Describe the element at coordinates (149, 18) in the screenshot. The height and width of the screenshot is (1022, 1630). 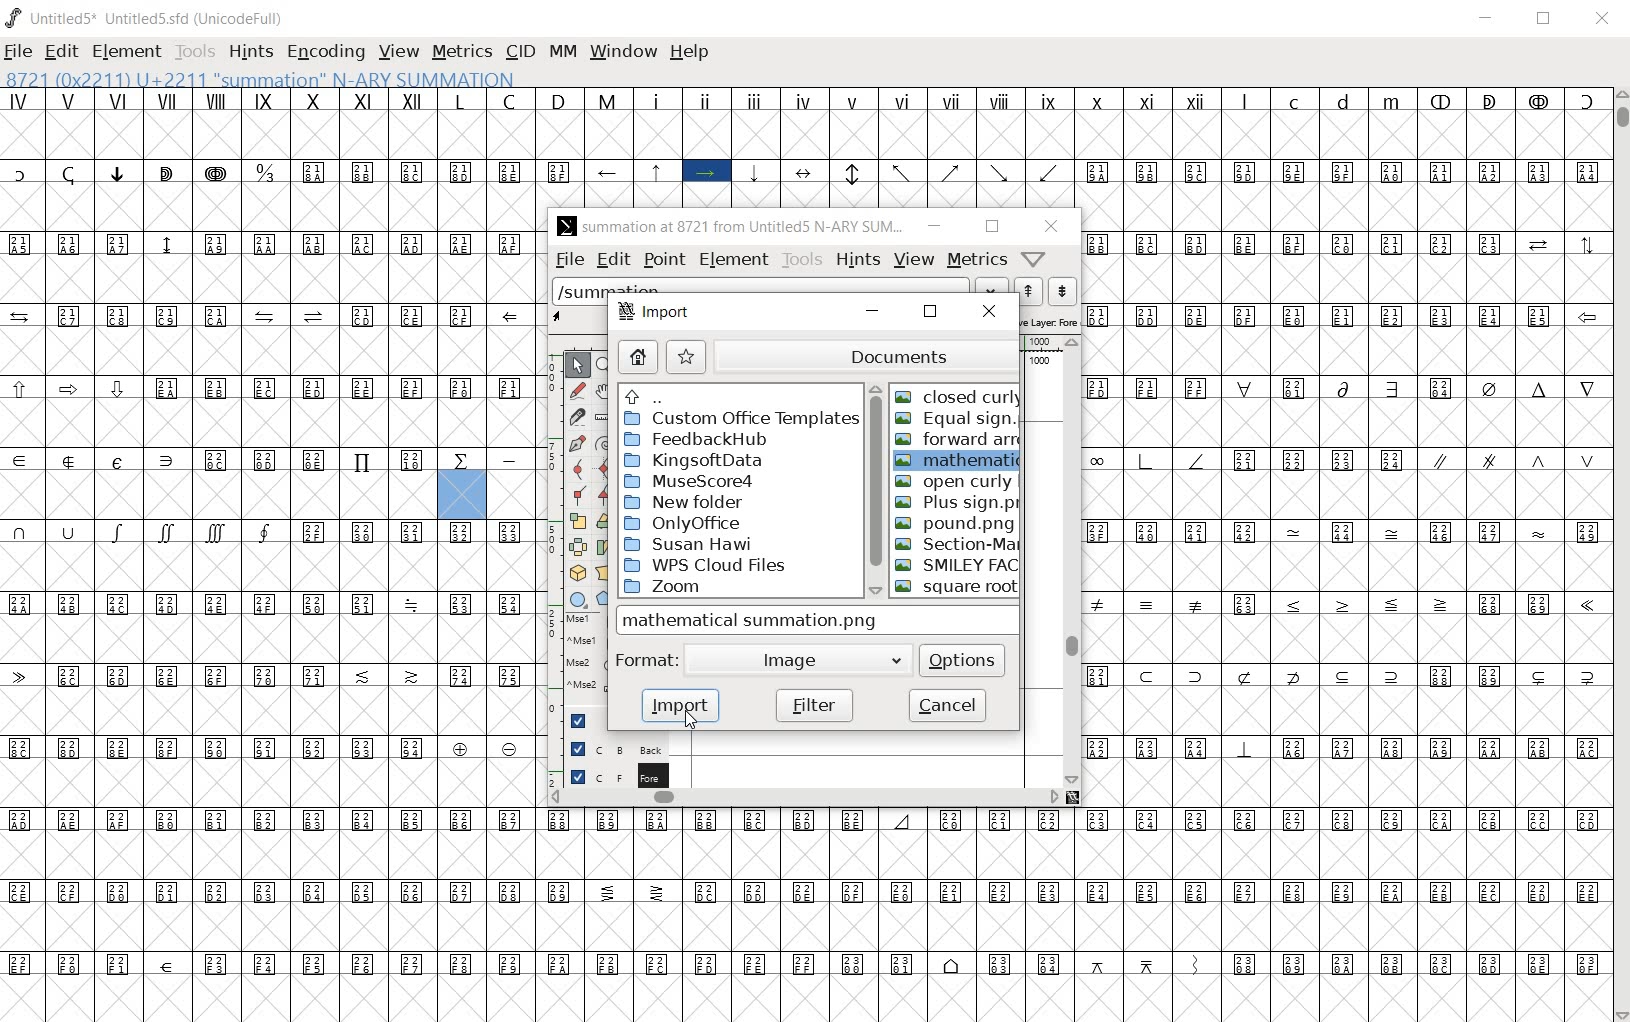
I see `Untitled5* Untitled5.sfd (UnicodeFull)` at that location.